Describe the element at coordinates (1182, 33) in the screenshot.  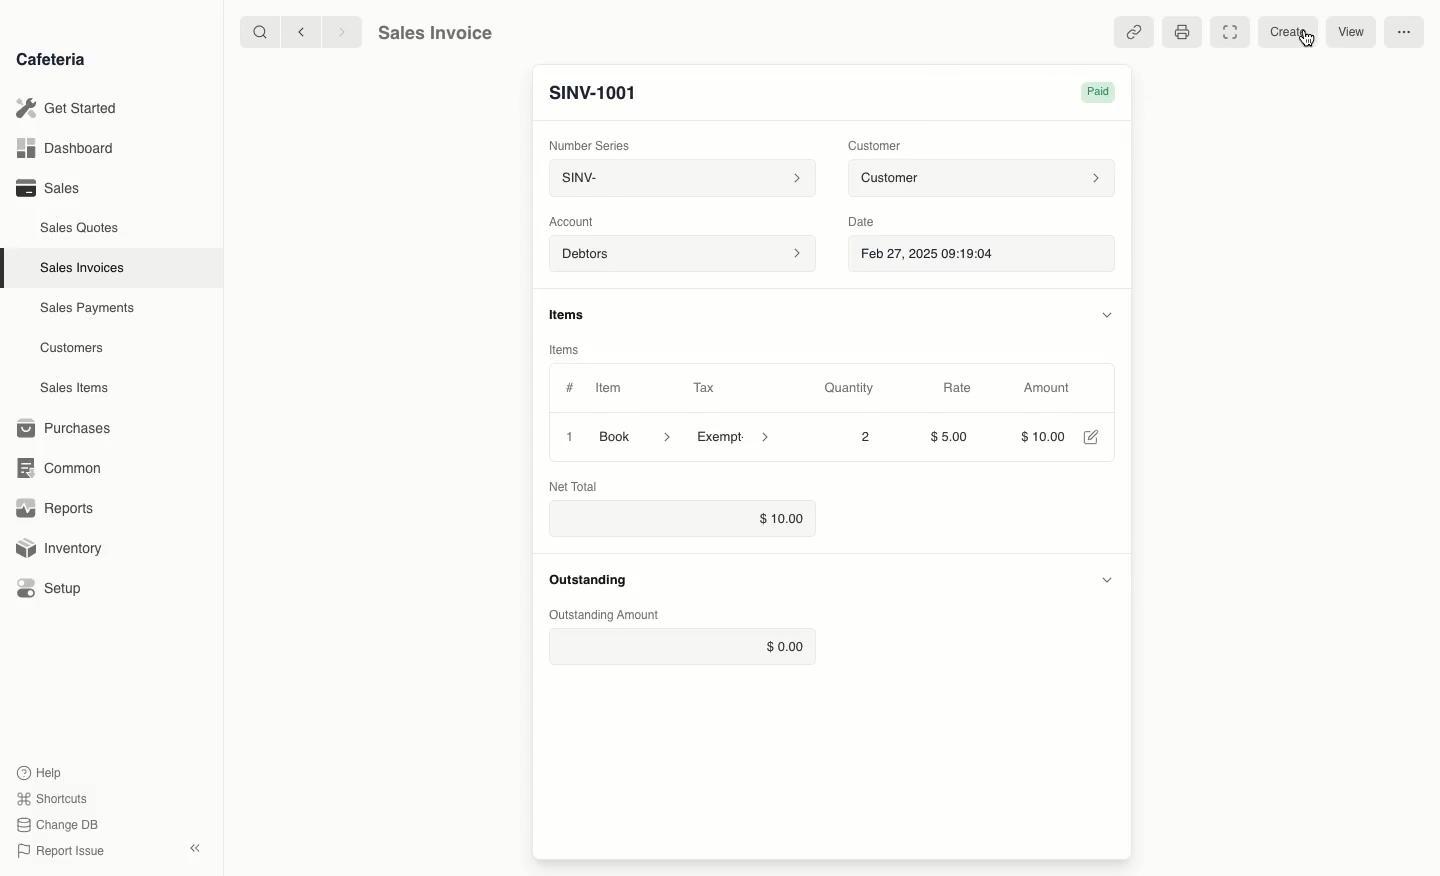
I see `Print` at that location.